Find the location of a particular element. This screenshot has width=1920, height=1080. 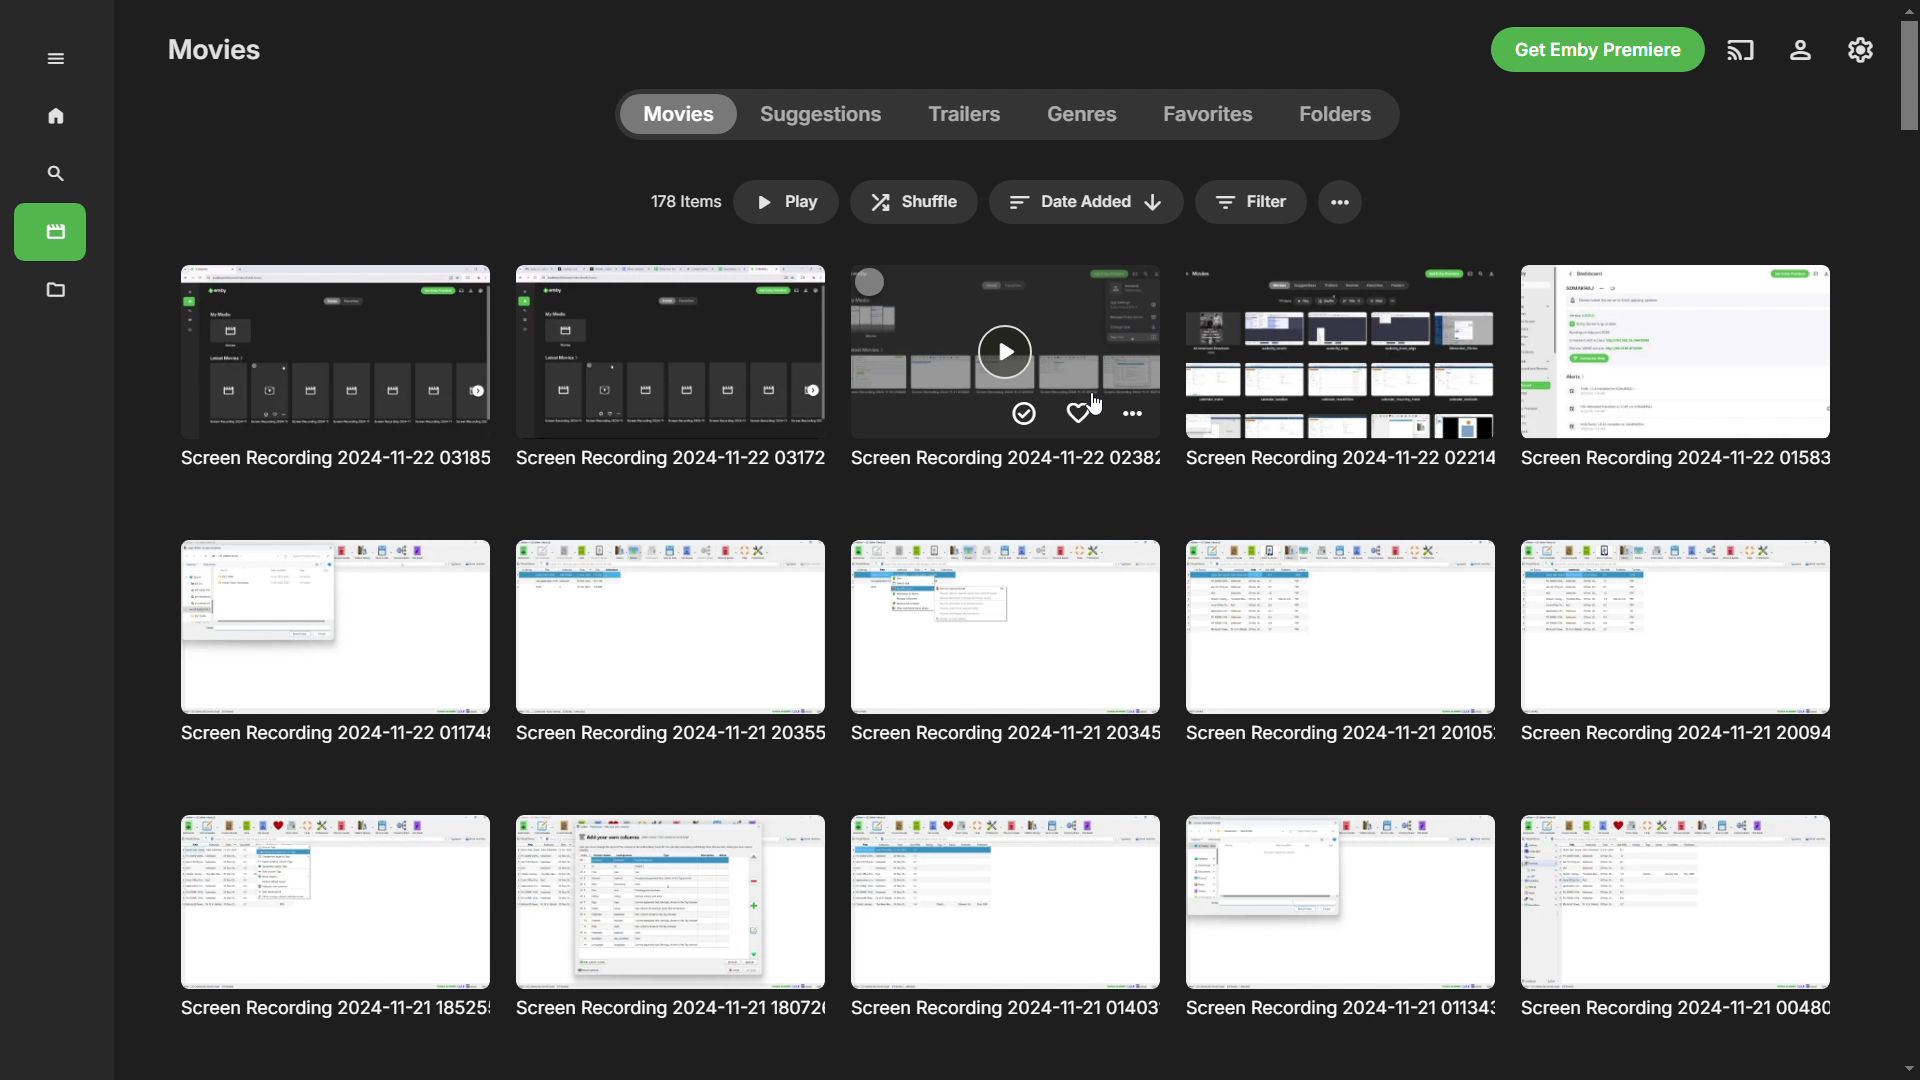

 is located at coordinates (1344, 916).